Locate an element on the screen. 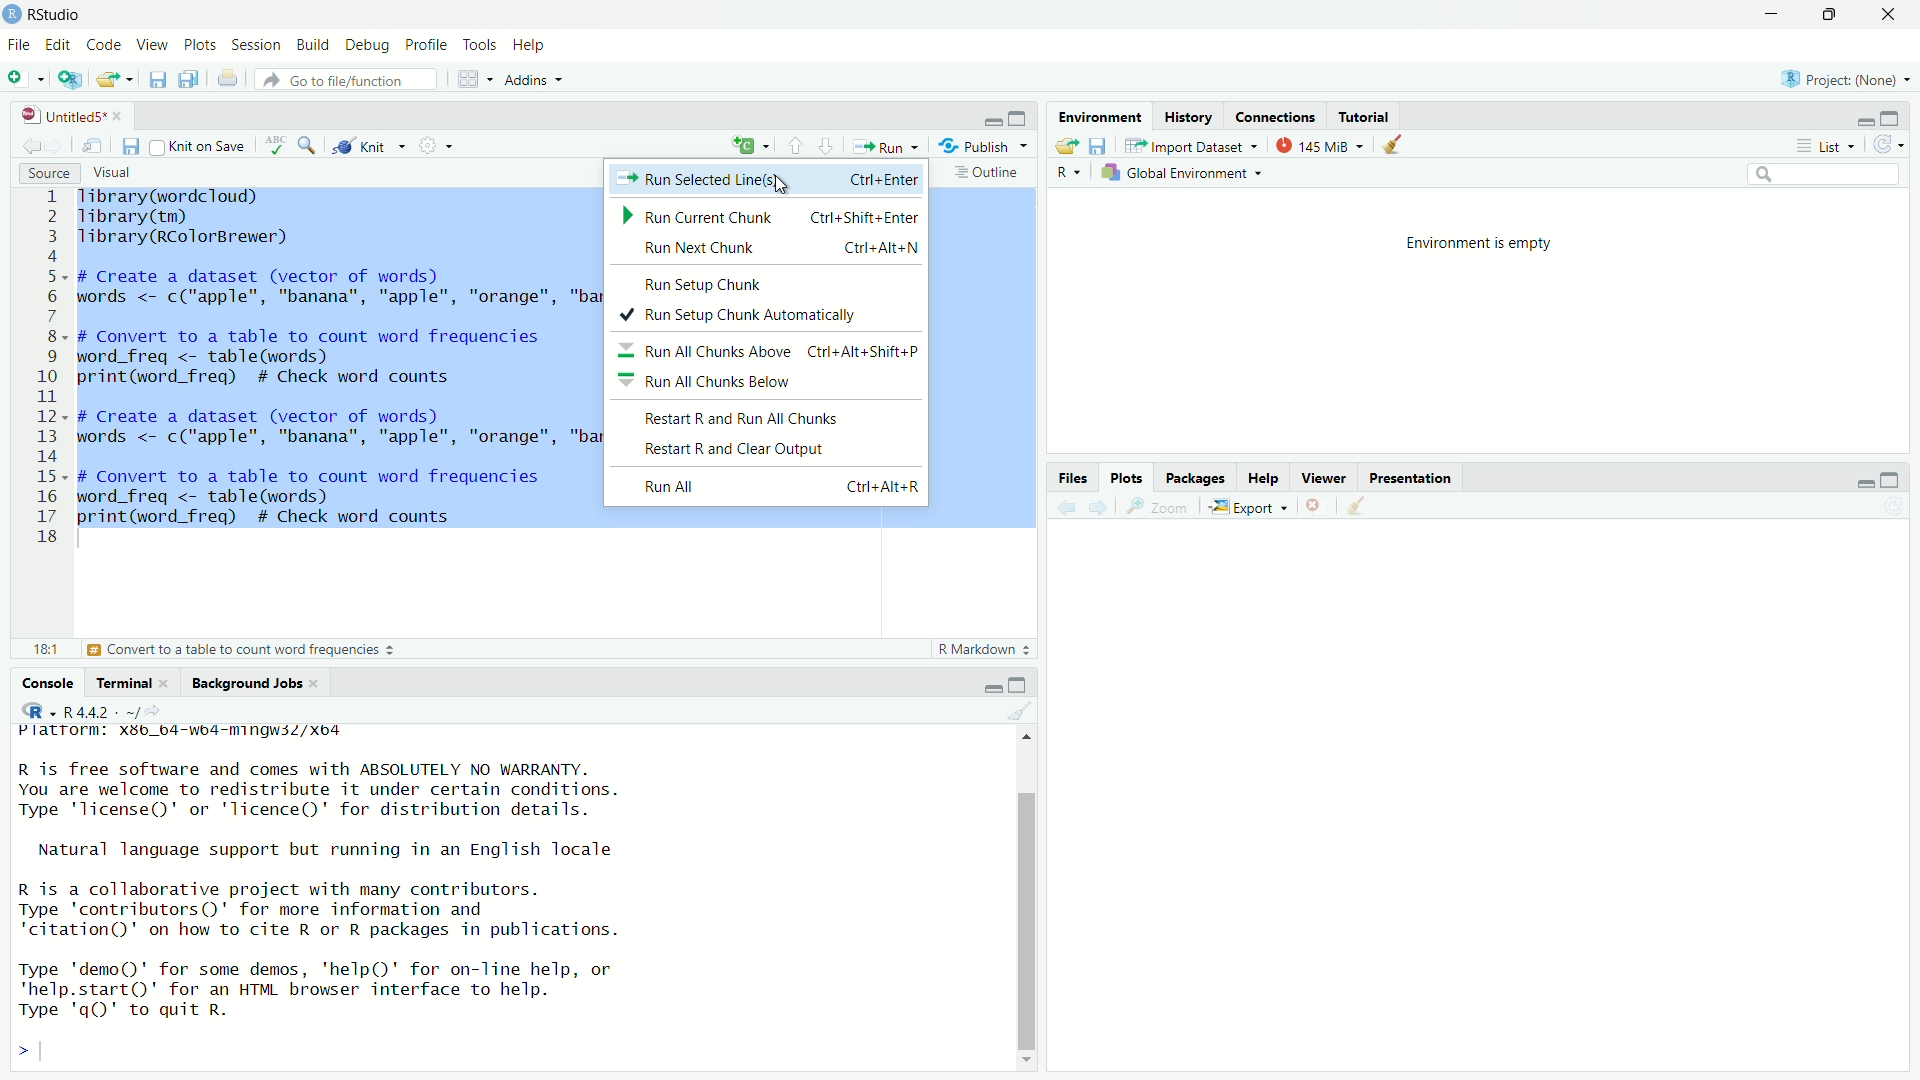  R is free software and comes with ABSOLUTELY NO WARRANTY.

You are welcome to redistribute it under certain conditions.

Type 'license()' or 'licence()' for distribution details.
Natural language support but running in an English locale

R is a collaborative project with many contributors.

Type ‘contributors’ for more information and

"citation()' on how to cite R or R packages in publications.

Type 'demo()' for some demos, 'help()' for on-line help, or

'help.start()' for an HTML browser interface to help.

Type 'qQ)' to quit R. is located at coordinates (322, 876).